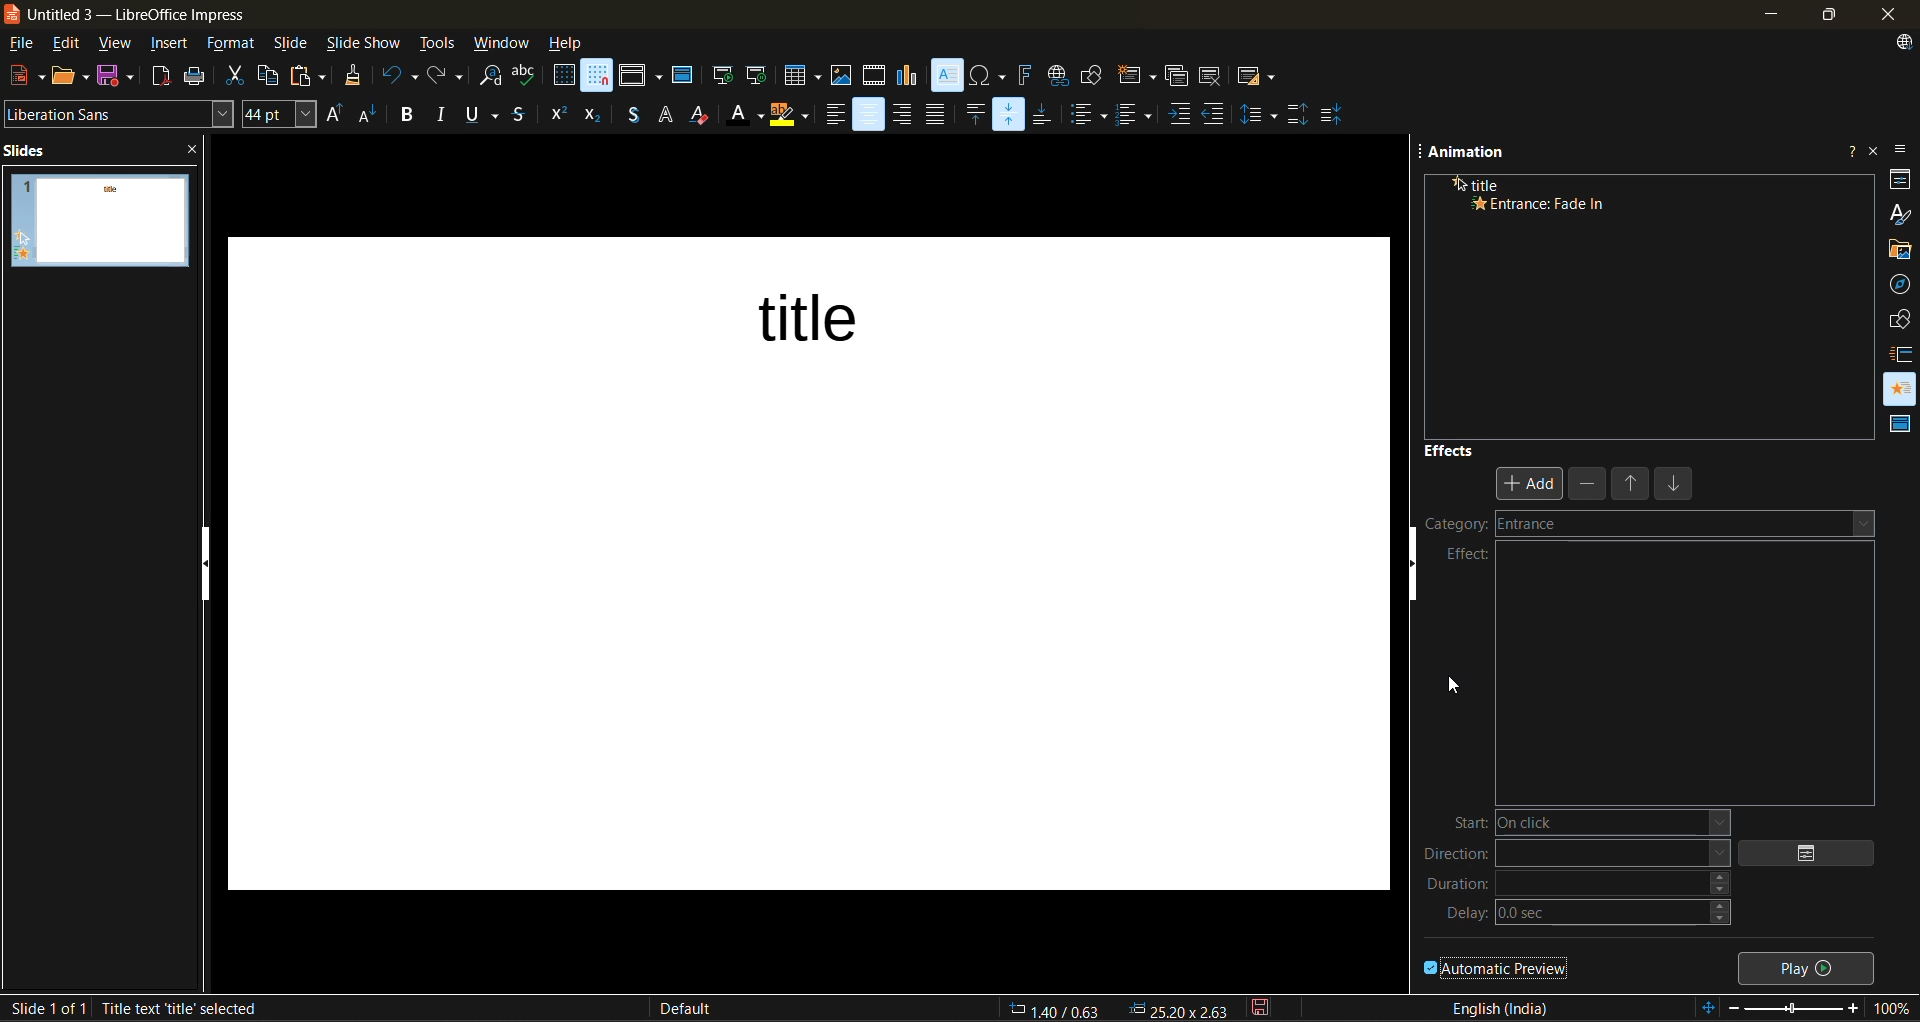 The width and height of the screenshot is (1920, 1022). What do you see at coordinates (1800, 1010) in the screenshot?
I see `zoom slider` at bounding box center [1800, 1010].